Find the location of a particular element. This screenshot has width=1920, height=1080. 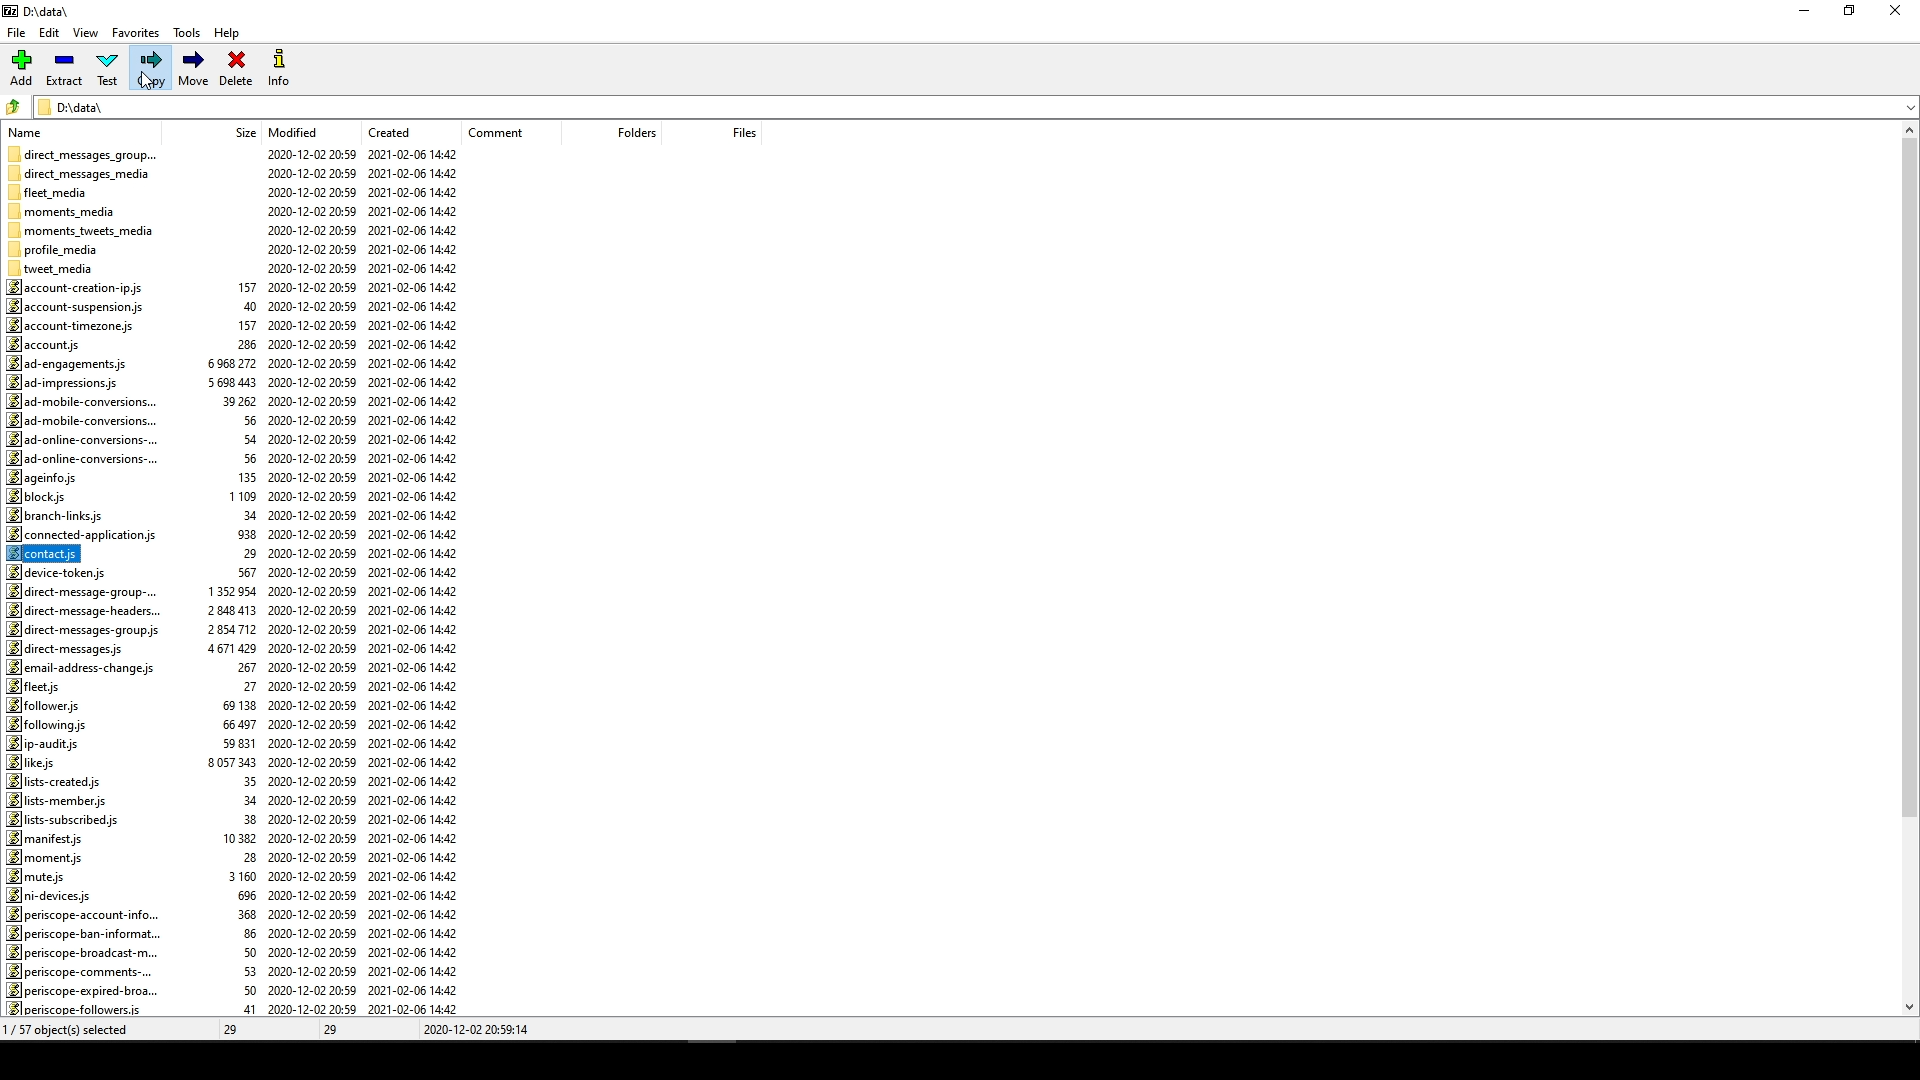

ad-mobile-conversions is located at coordinates (80, 402).